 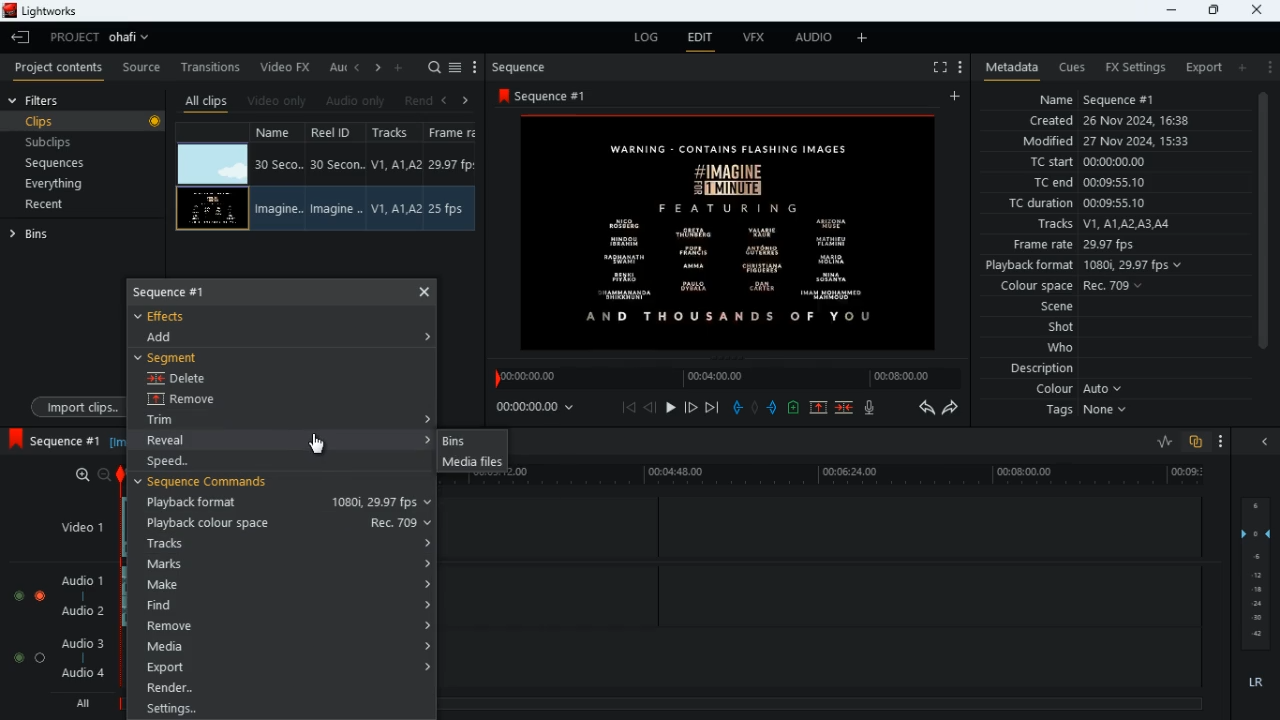 I want to click on sequence, so click(x=528, y=67).